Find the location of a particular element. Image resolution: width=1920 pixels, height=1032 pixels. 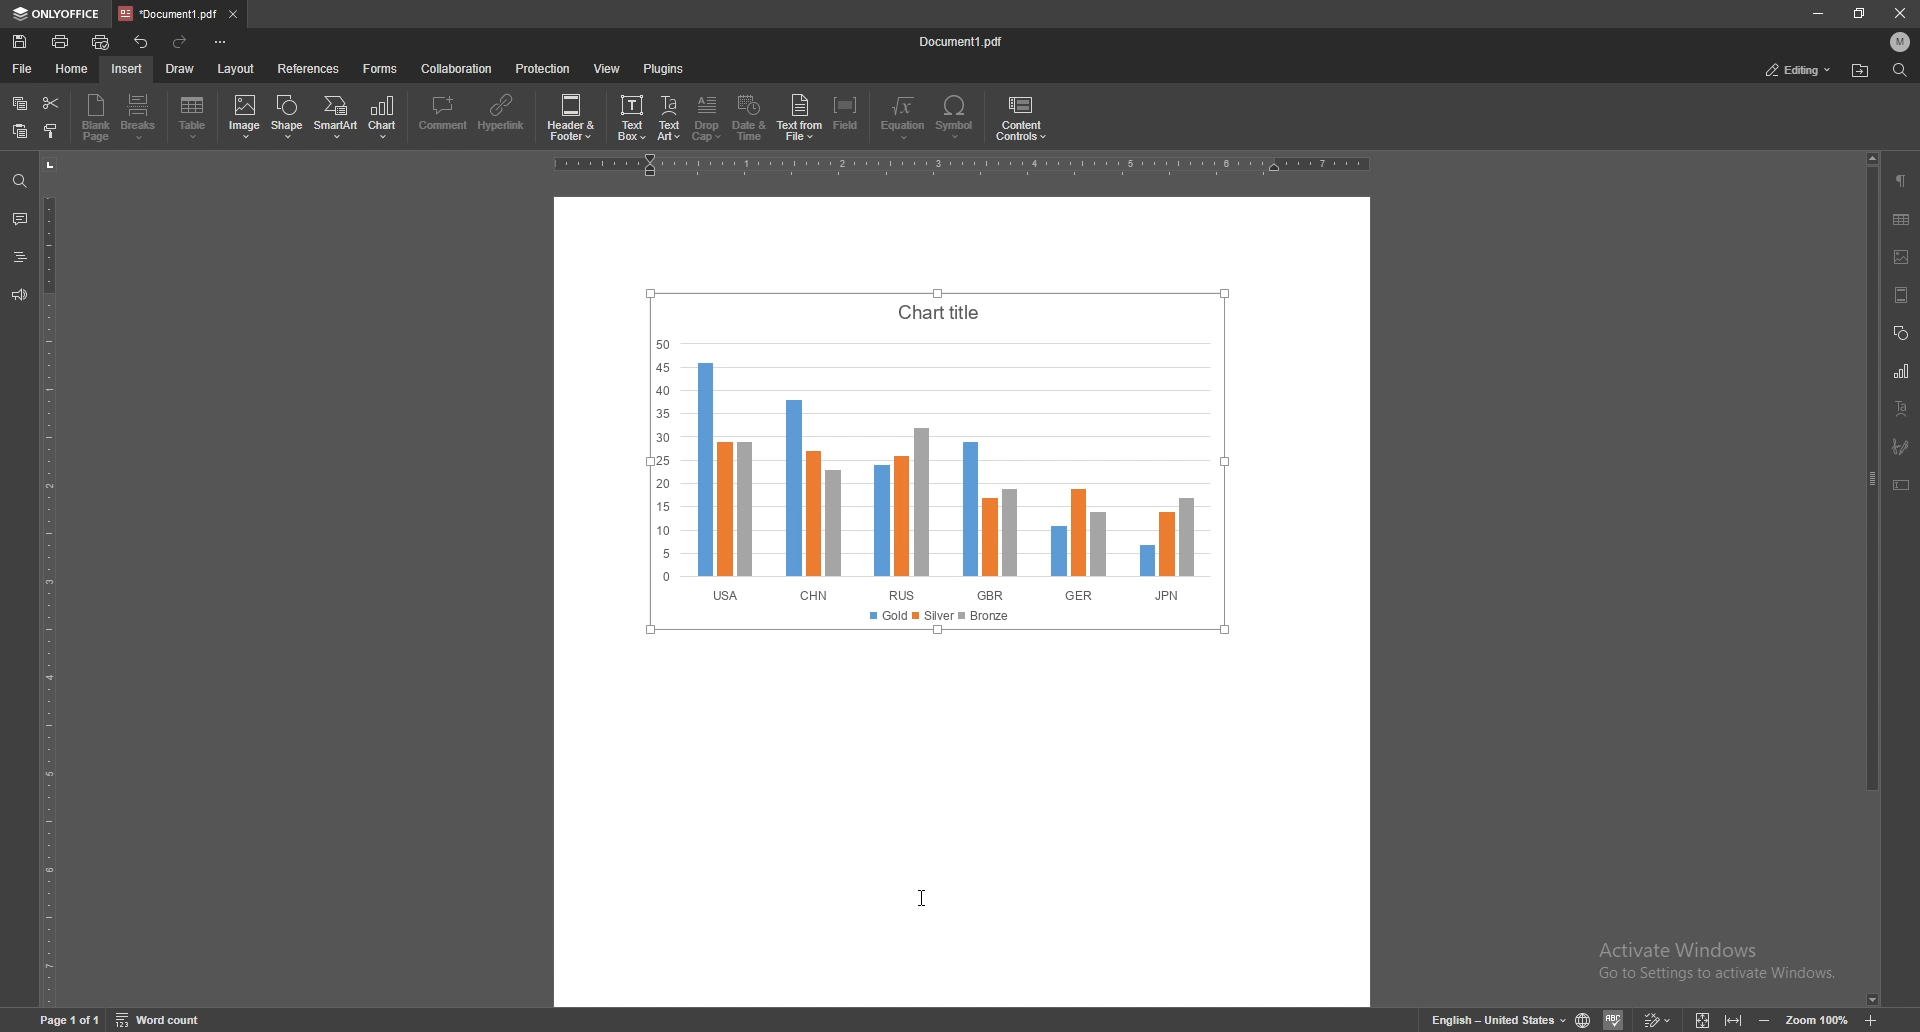

zoom in is located at coordinates (1874, 1020).